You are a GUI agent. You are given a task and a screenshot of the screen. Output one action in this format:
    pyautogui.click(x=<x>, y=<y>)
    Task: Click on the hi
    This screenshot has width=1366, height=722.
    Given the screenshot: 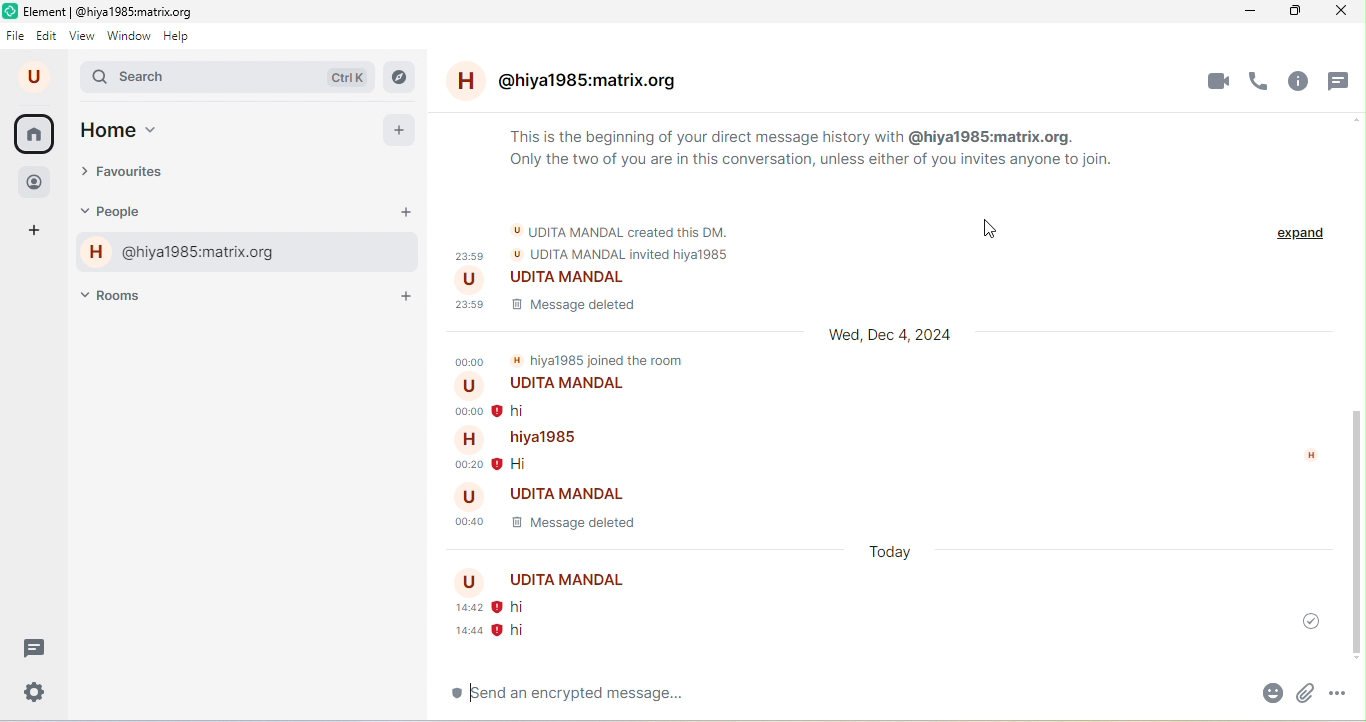 What is the action you would take?
    pyautogui.click(x=531, y=464)
    